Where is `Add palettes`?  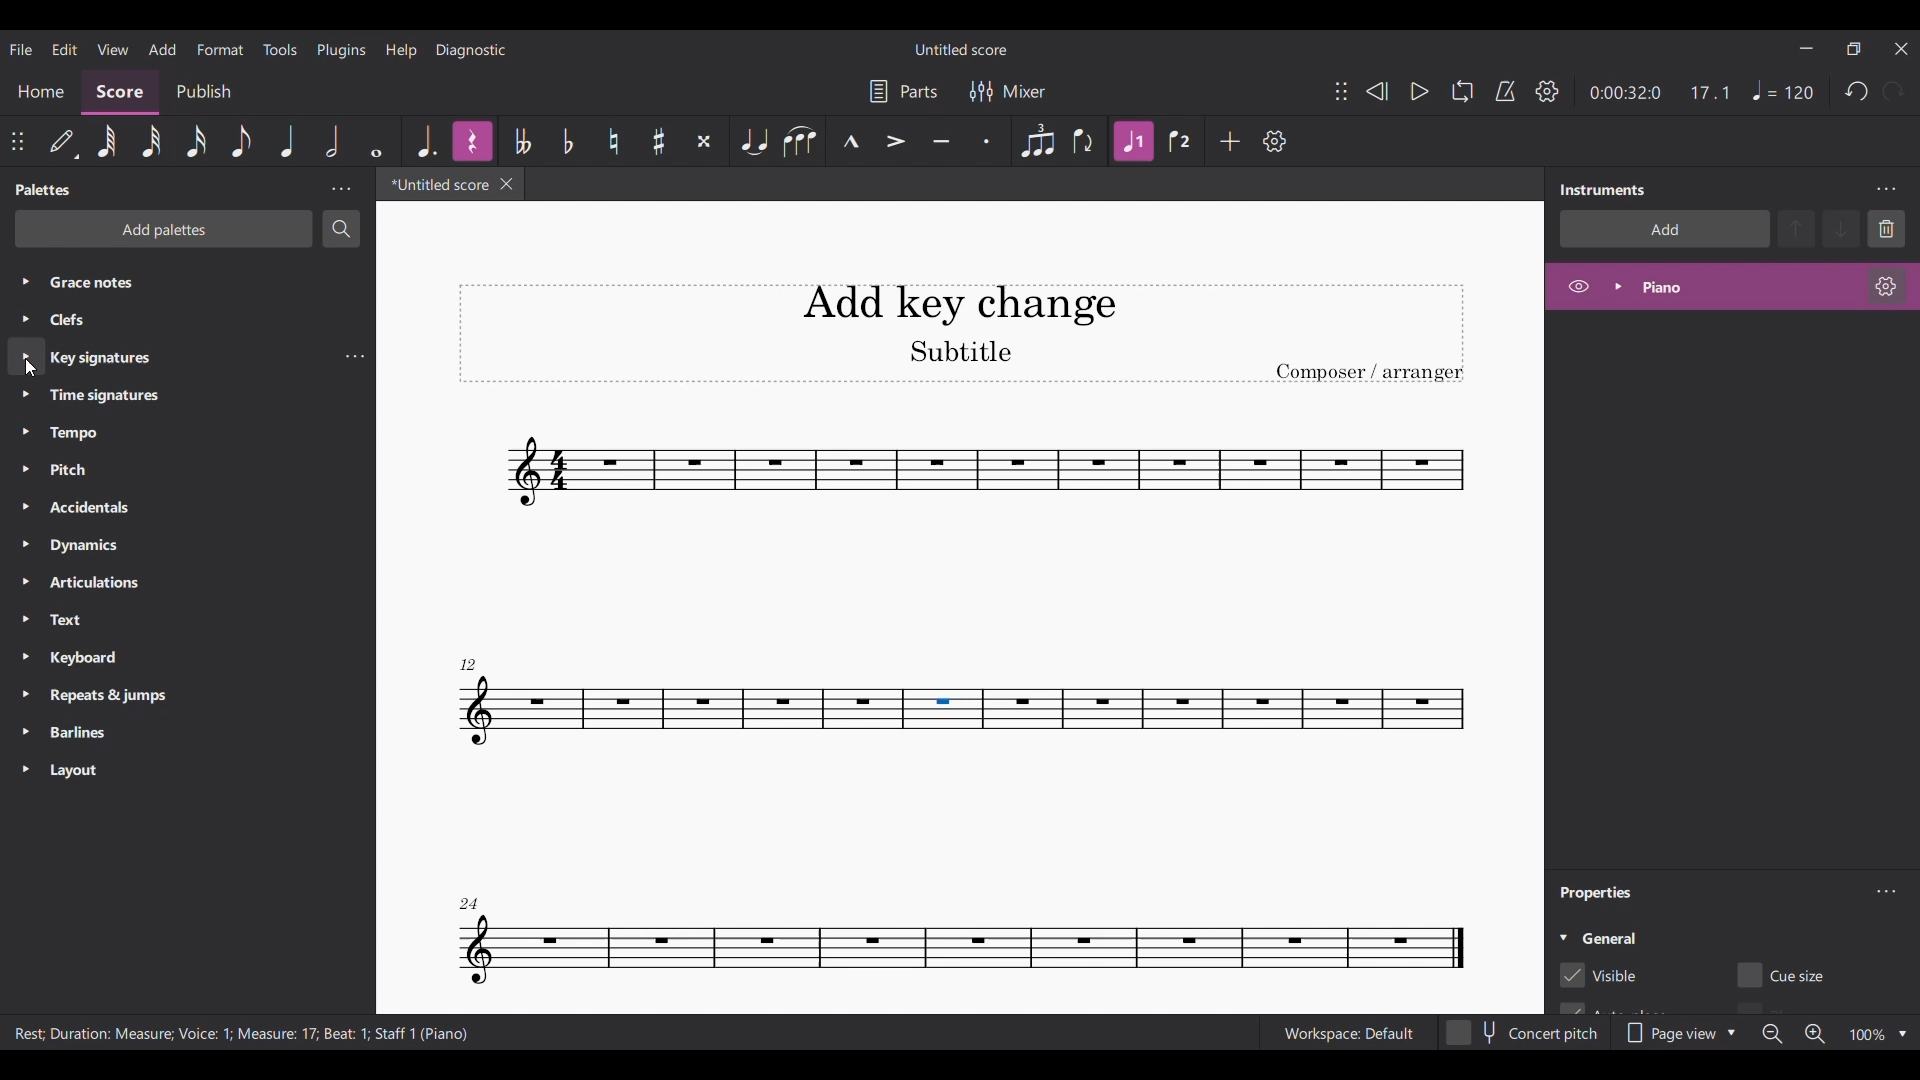 Add palettes is located at coordinates (164, 229).